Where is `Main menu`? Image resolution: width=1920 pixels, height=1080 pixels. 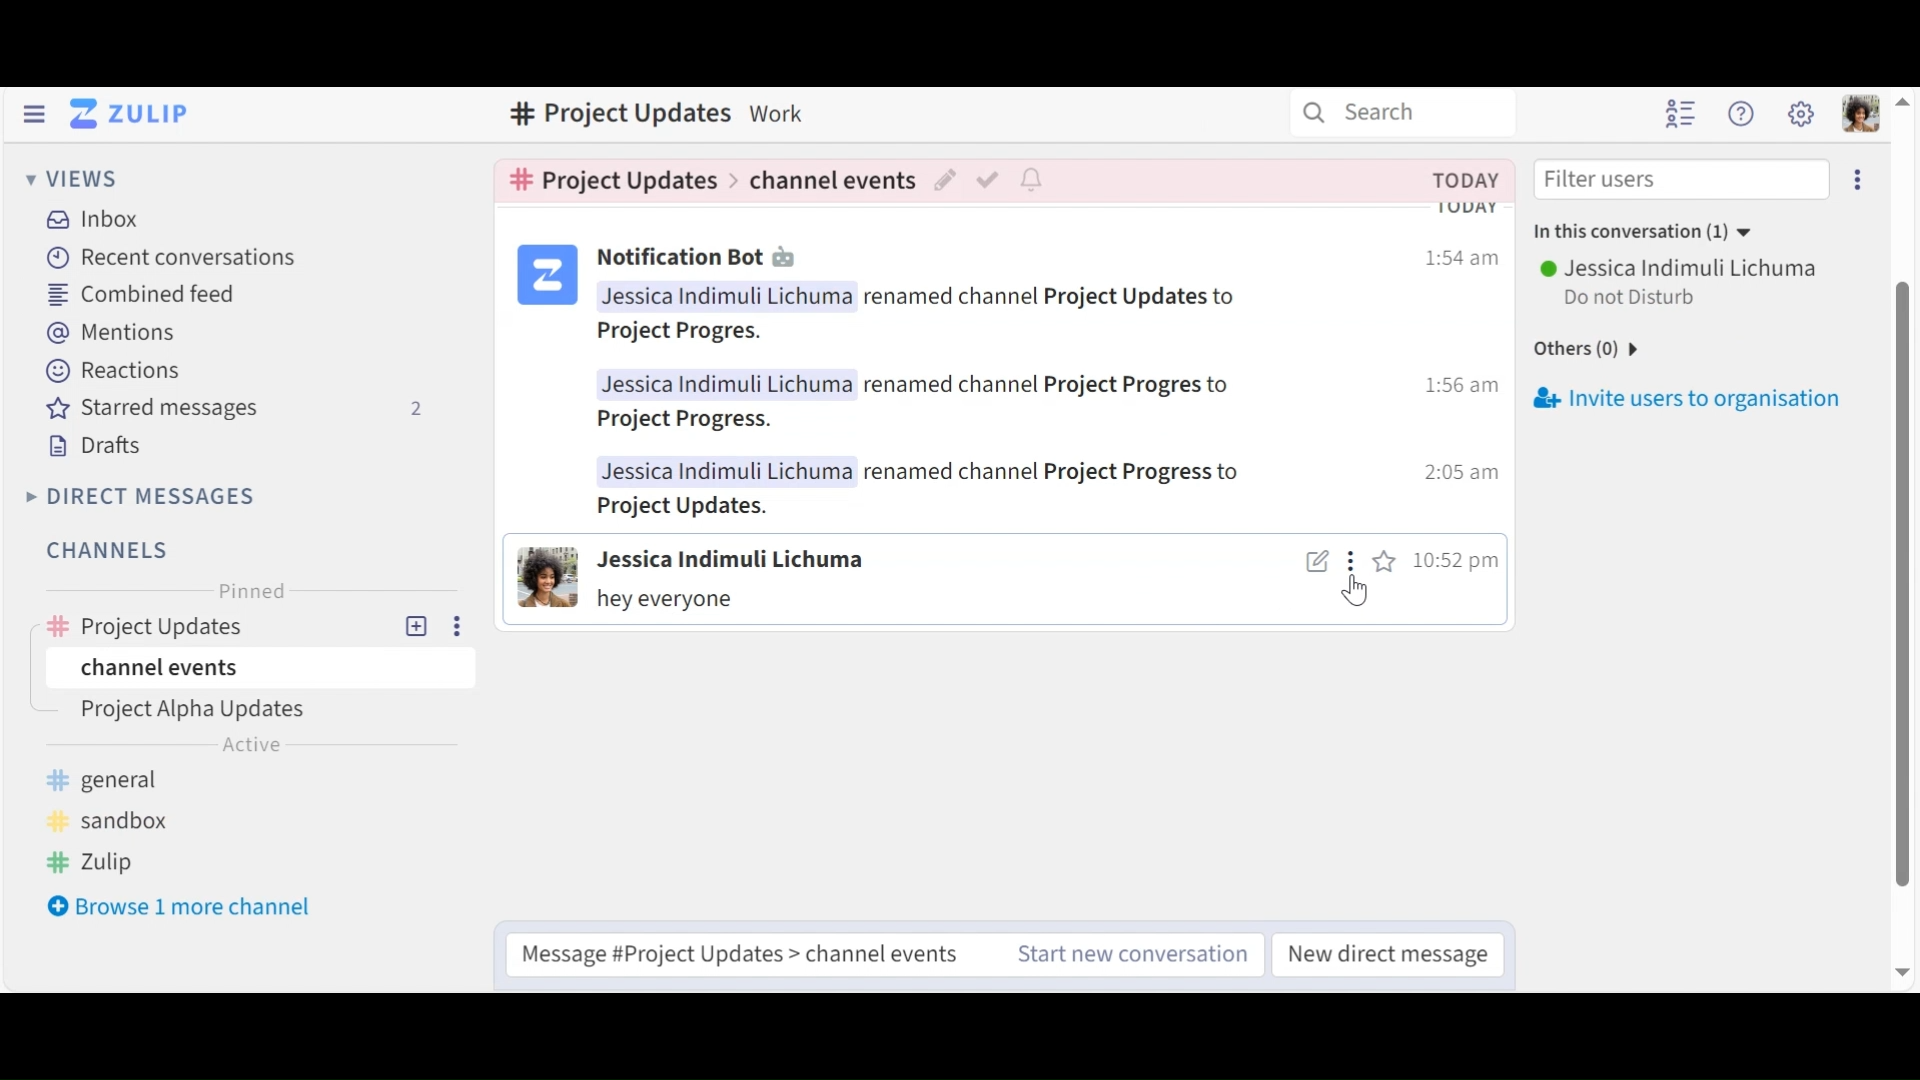 Main menu is located at coordinates (1803, 116).